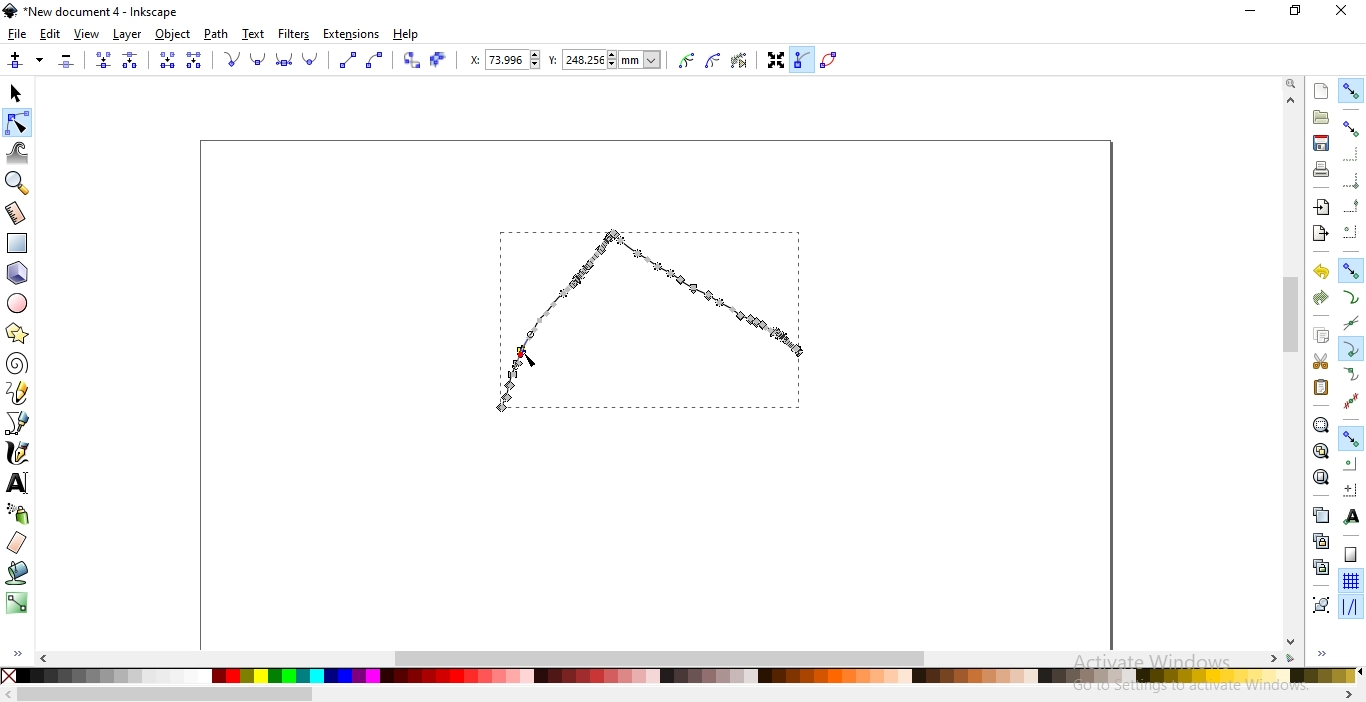 Image resolution: width=1366 pixels, height=702 pixels. What do you see at coordinates (103, 61) in the screenshot?
I see `join selected nodes` at bounding box center [103, 61].